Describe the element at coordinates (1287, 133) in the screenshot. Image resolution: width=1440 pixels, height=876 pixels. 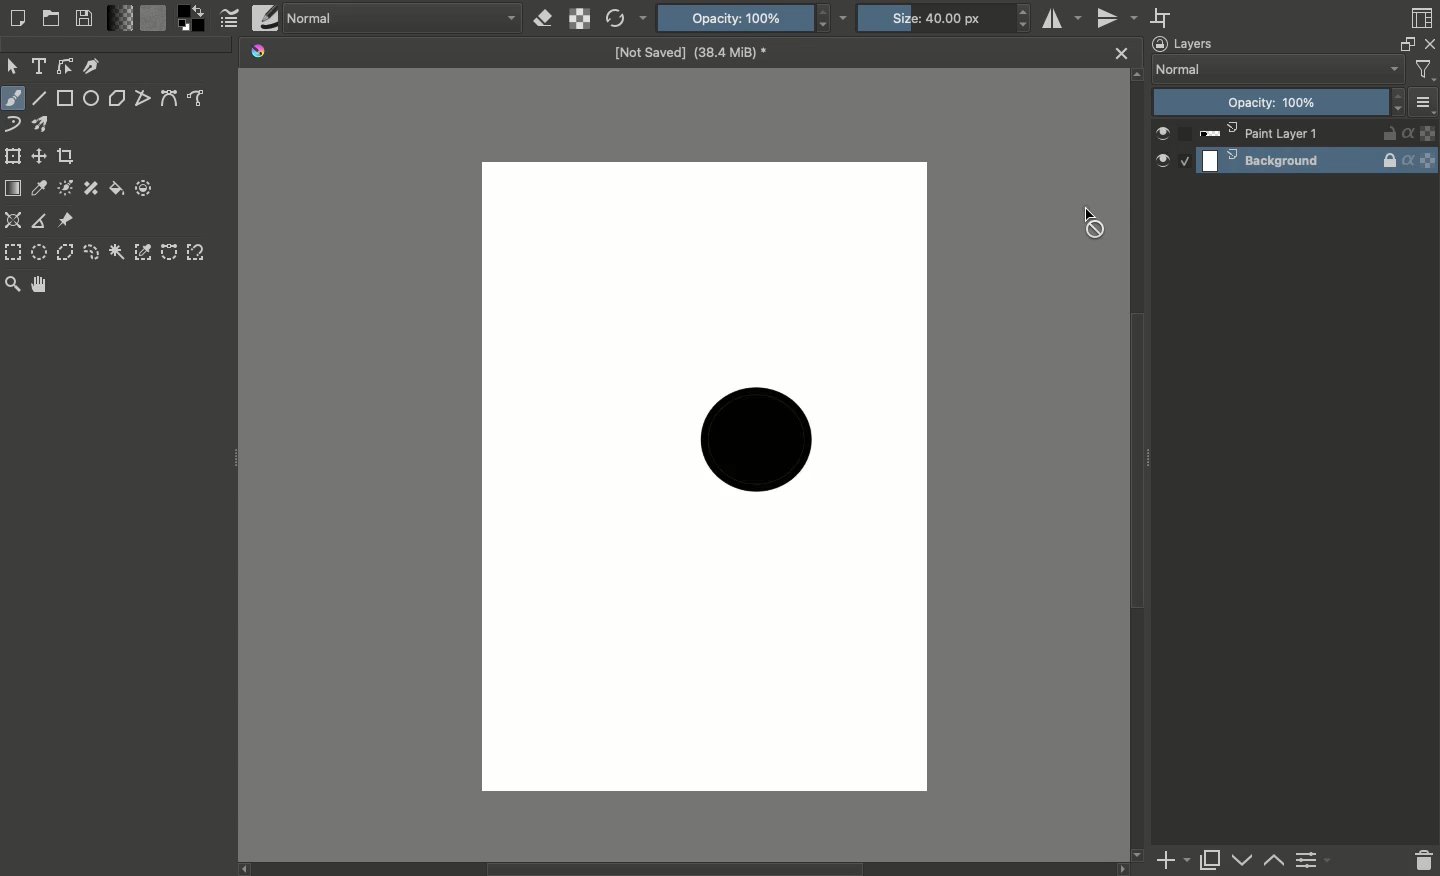
I see `Paint layer` at that location.